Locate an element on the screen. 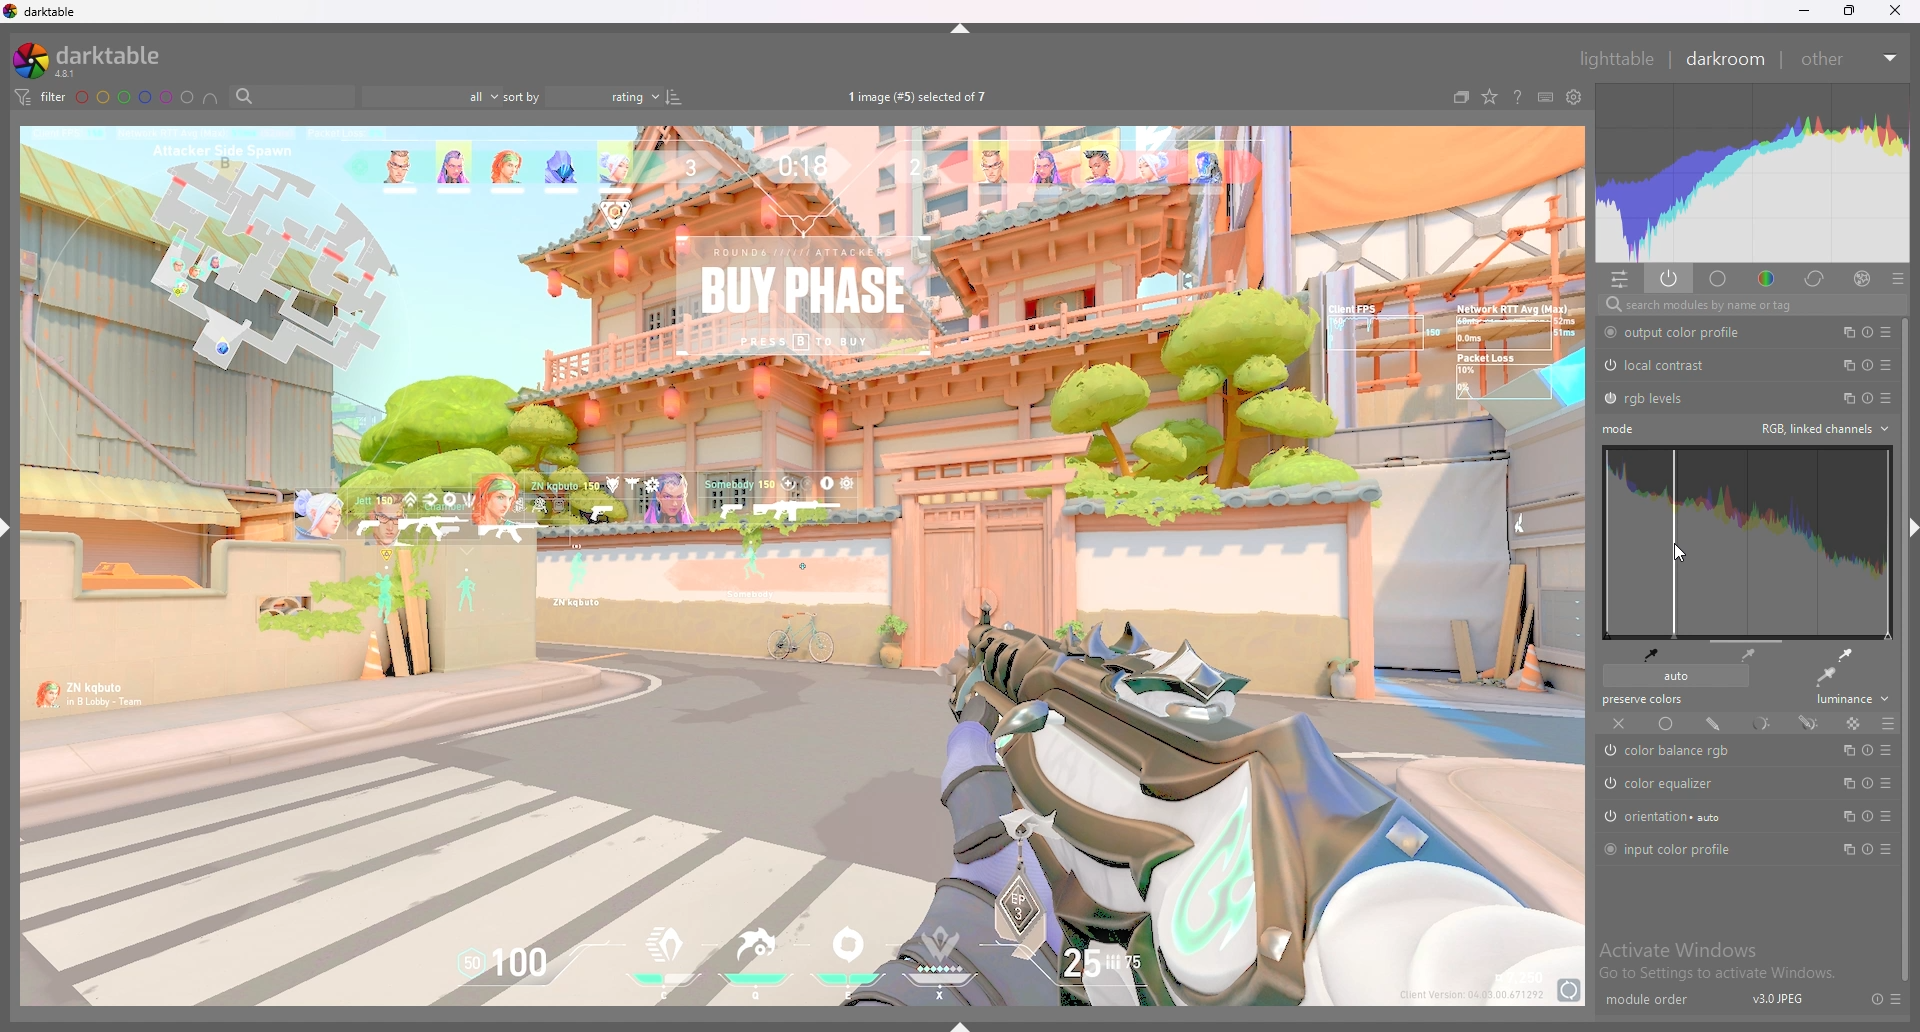 This screenshot has width=1920, height=1032. hide is located at coordinates (1908, 522).